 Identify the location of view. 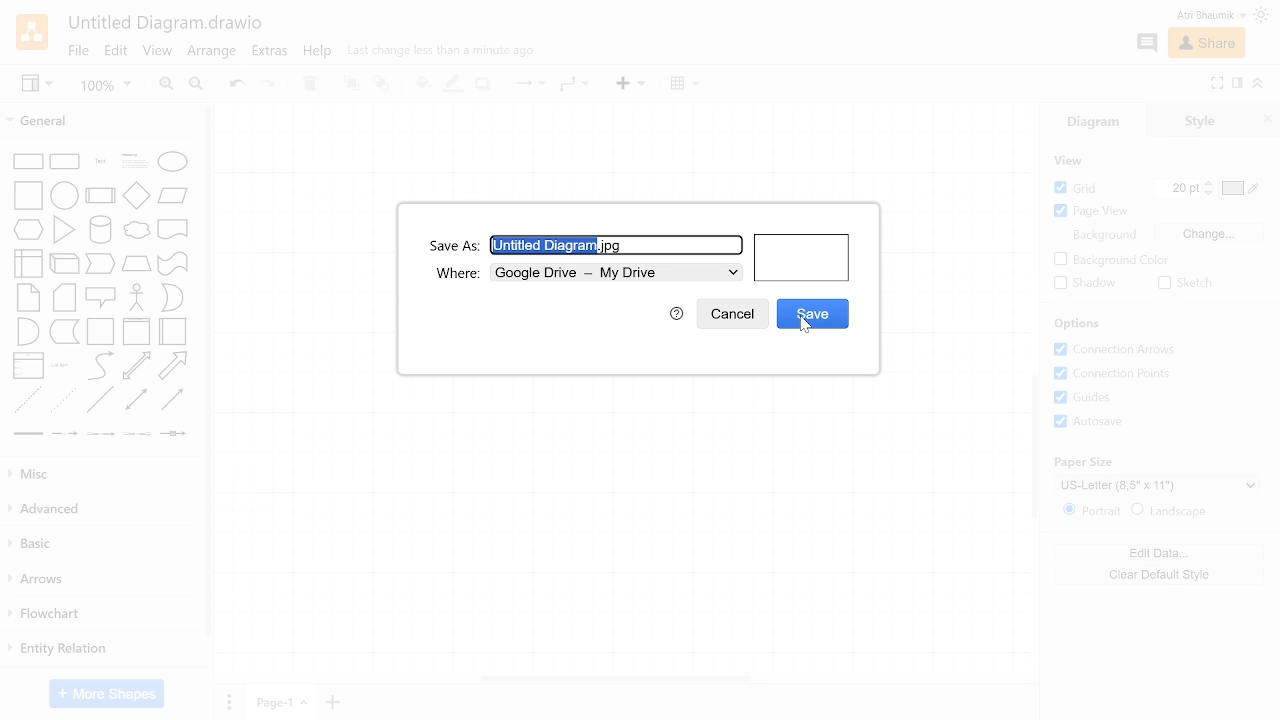
(1067, 160).